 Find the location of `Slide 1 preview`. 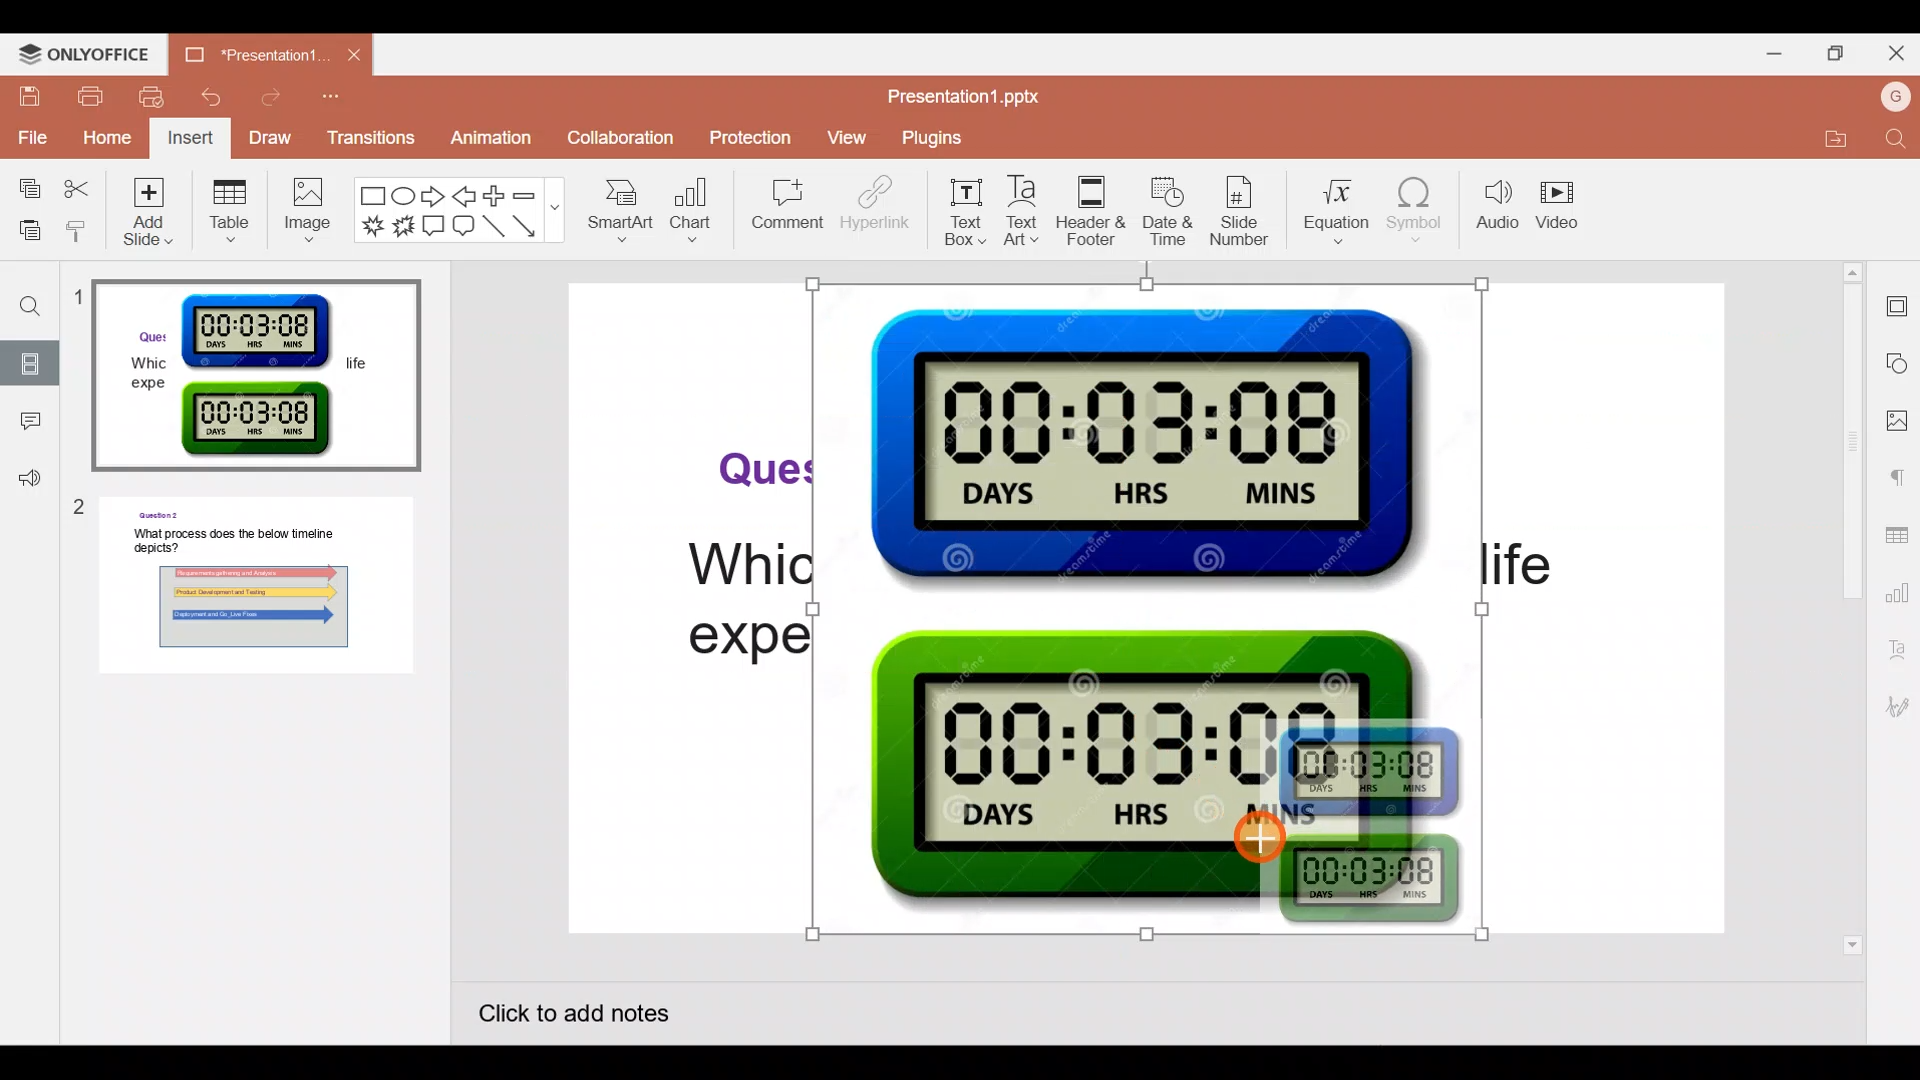

Slide 1 preview is located at coordinates (252, 370).